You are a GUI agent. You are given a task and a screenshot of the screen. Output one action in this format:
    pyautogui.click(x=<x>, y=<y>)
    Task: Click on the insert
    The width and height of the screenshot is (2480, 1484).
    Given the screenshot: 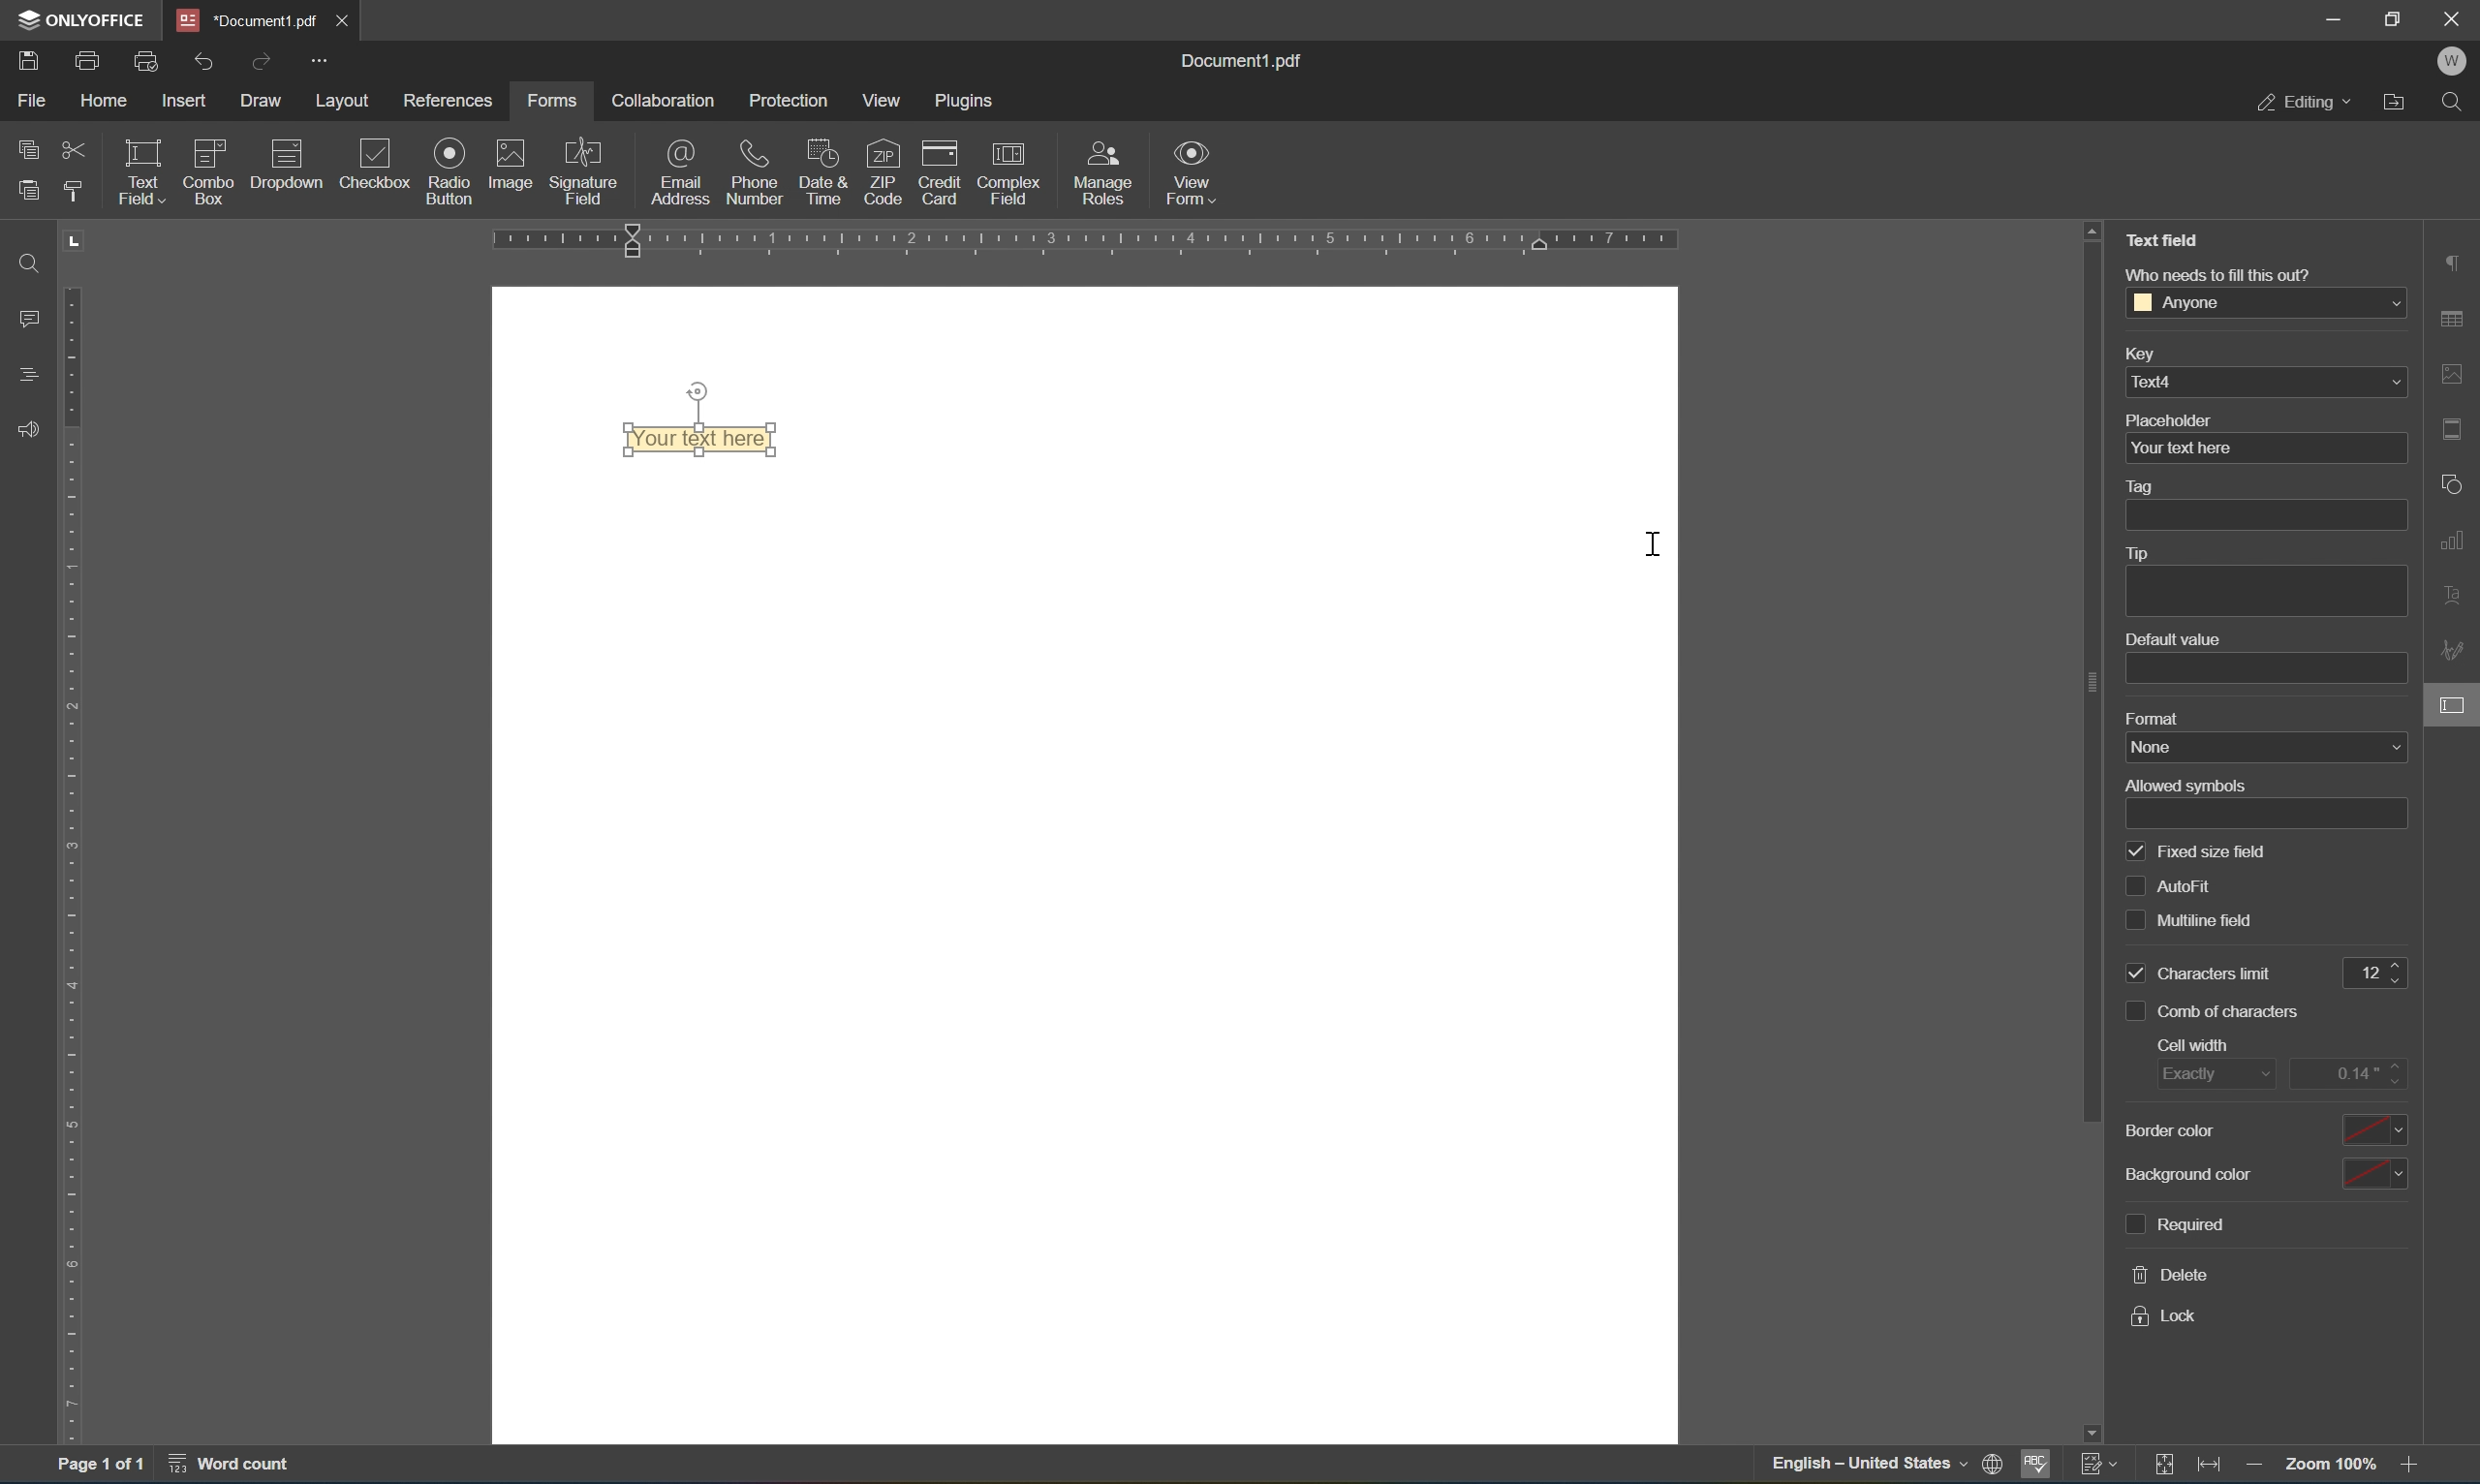 What is the action you would take?
    pyautogui.click(x=182, y=100)
    